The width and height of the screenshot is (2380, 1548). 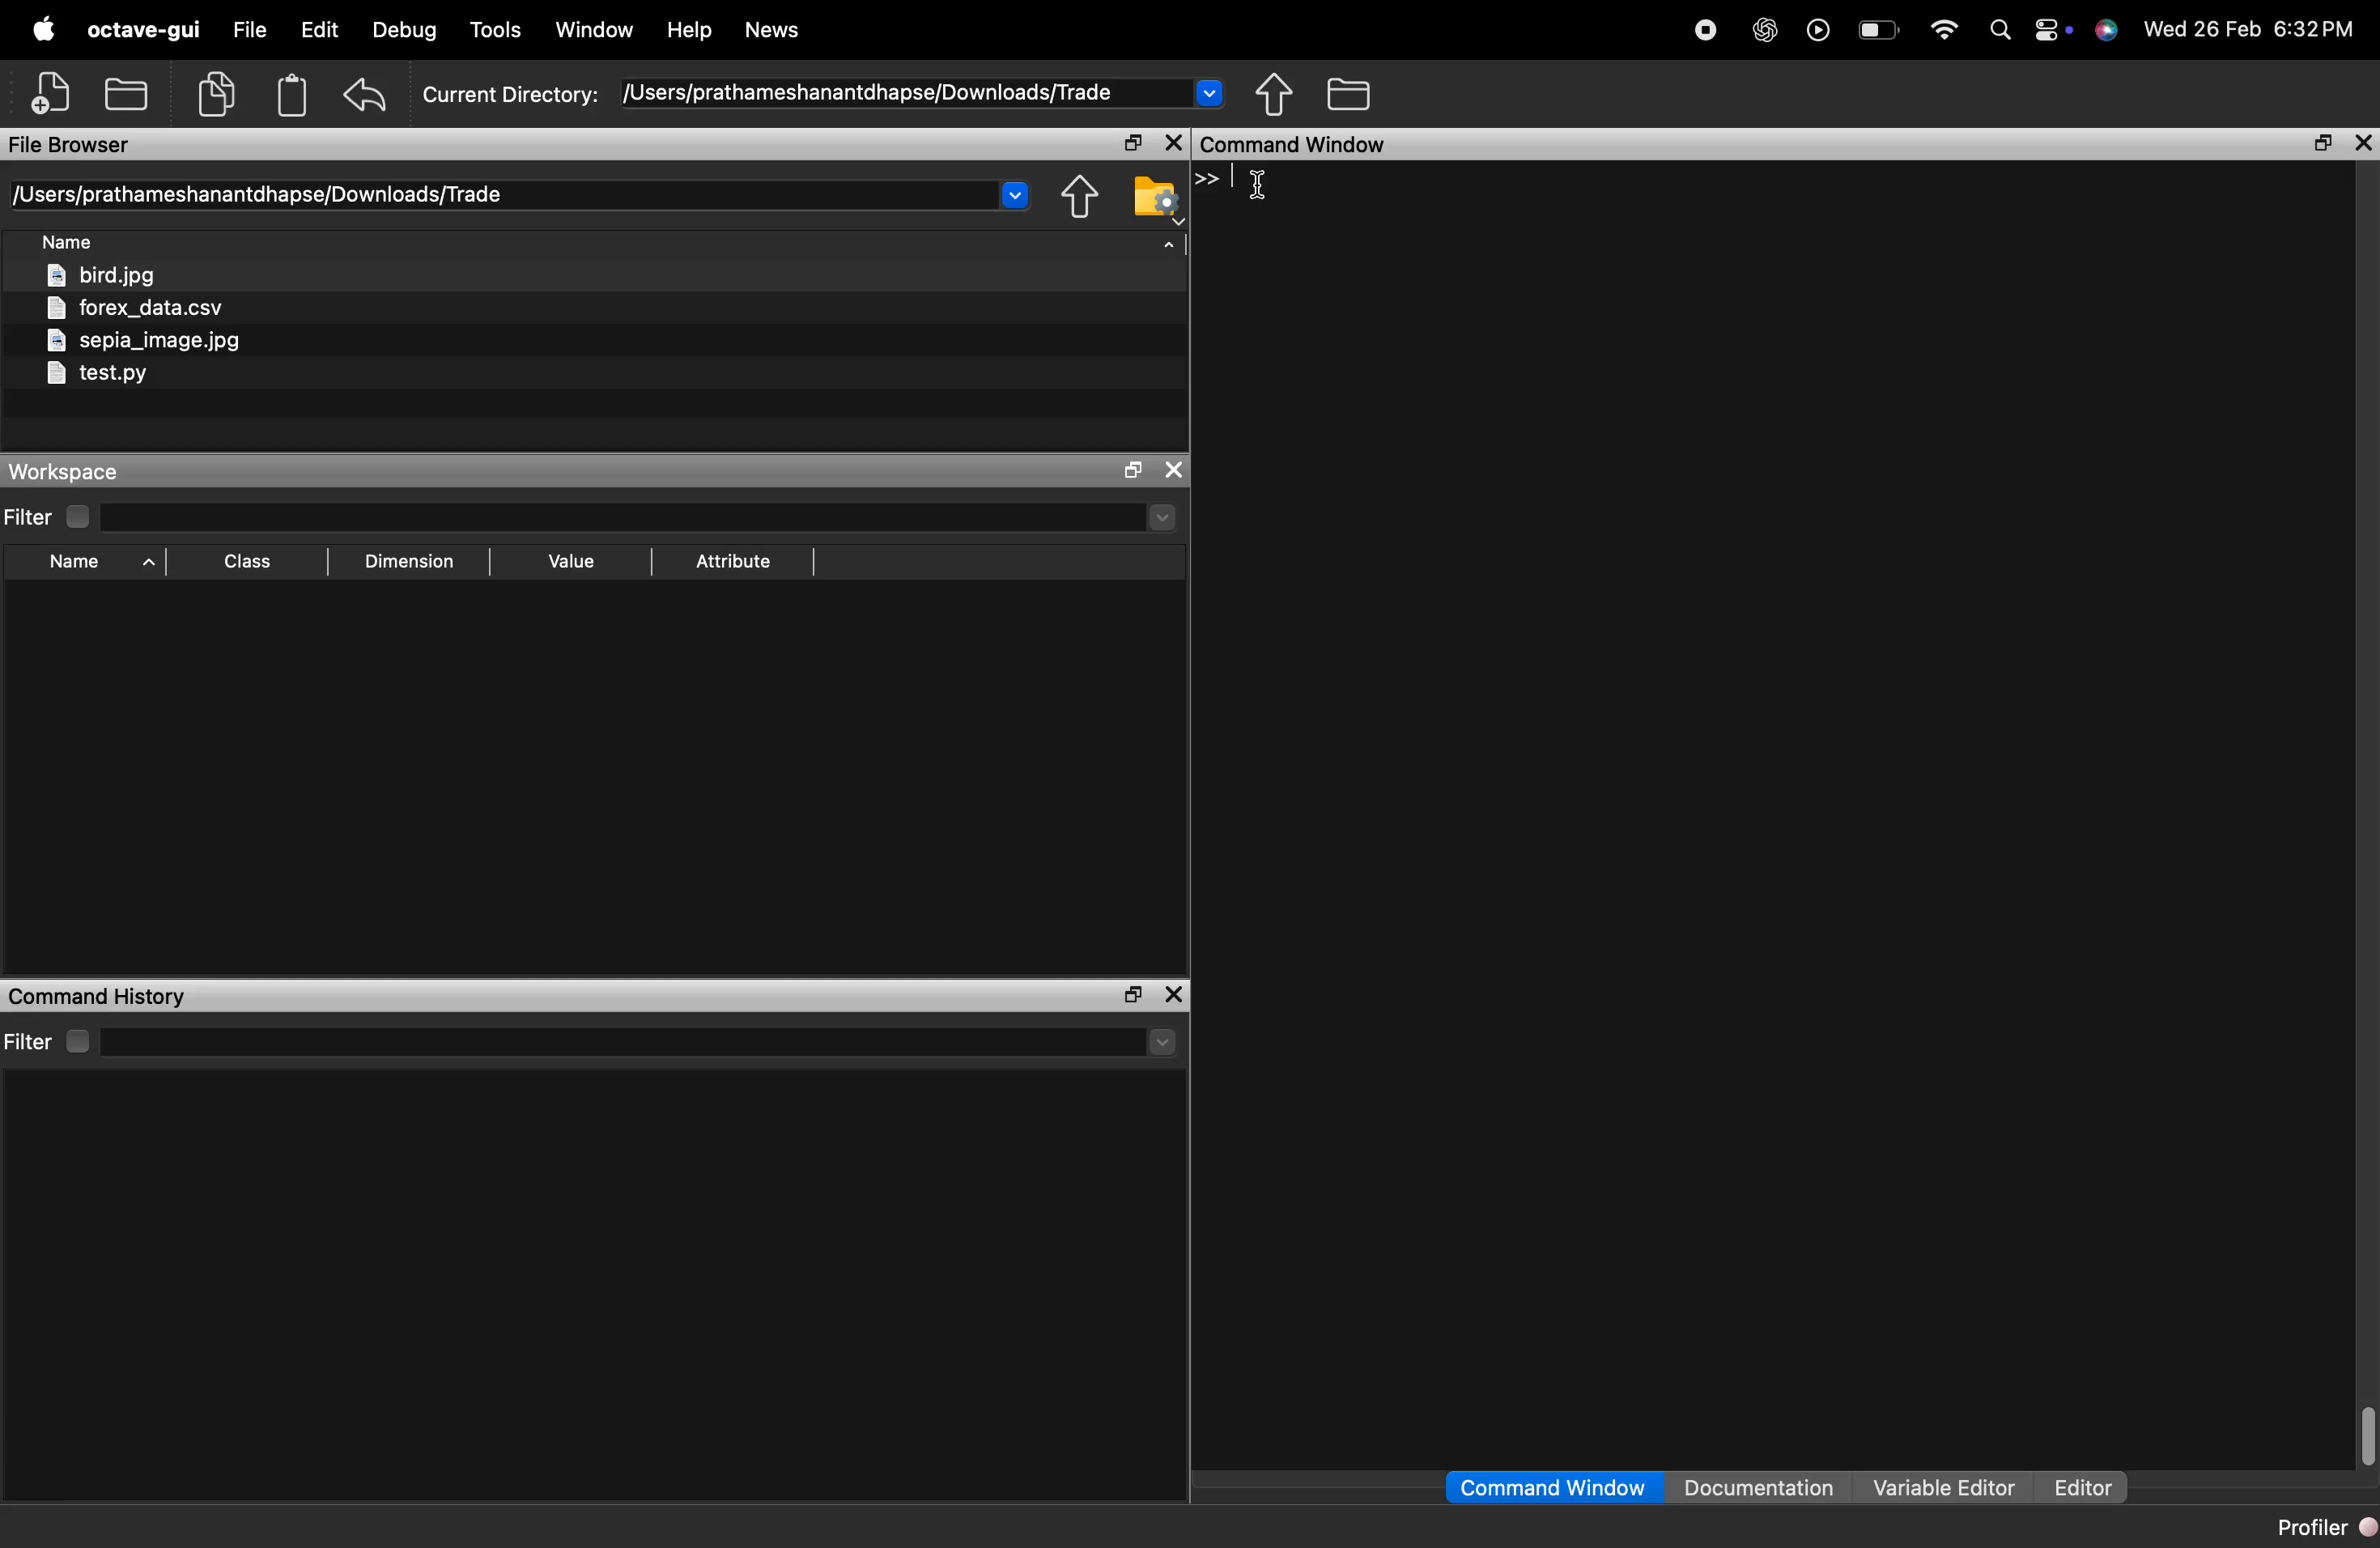 I want to click on filter, so click(x=56, y=517).